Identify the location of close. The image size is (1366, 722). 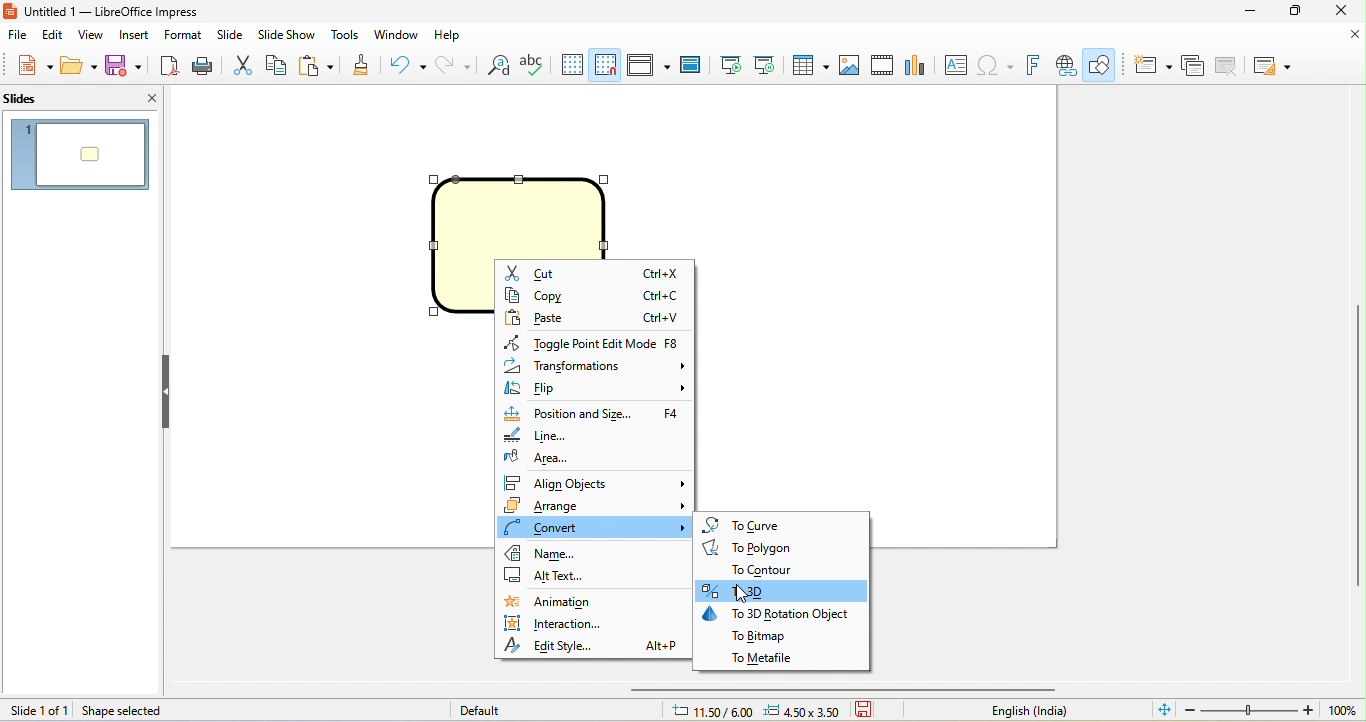
(1340, 11).